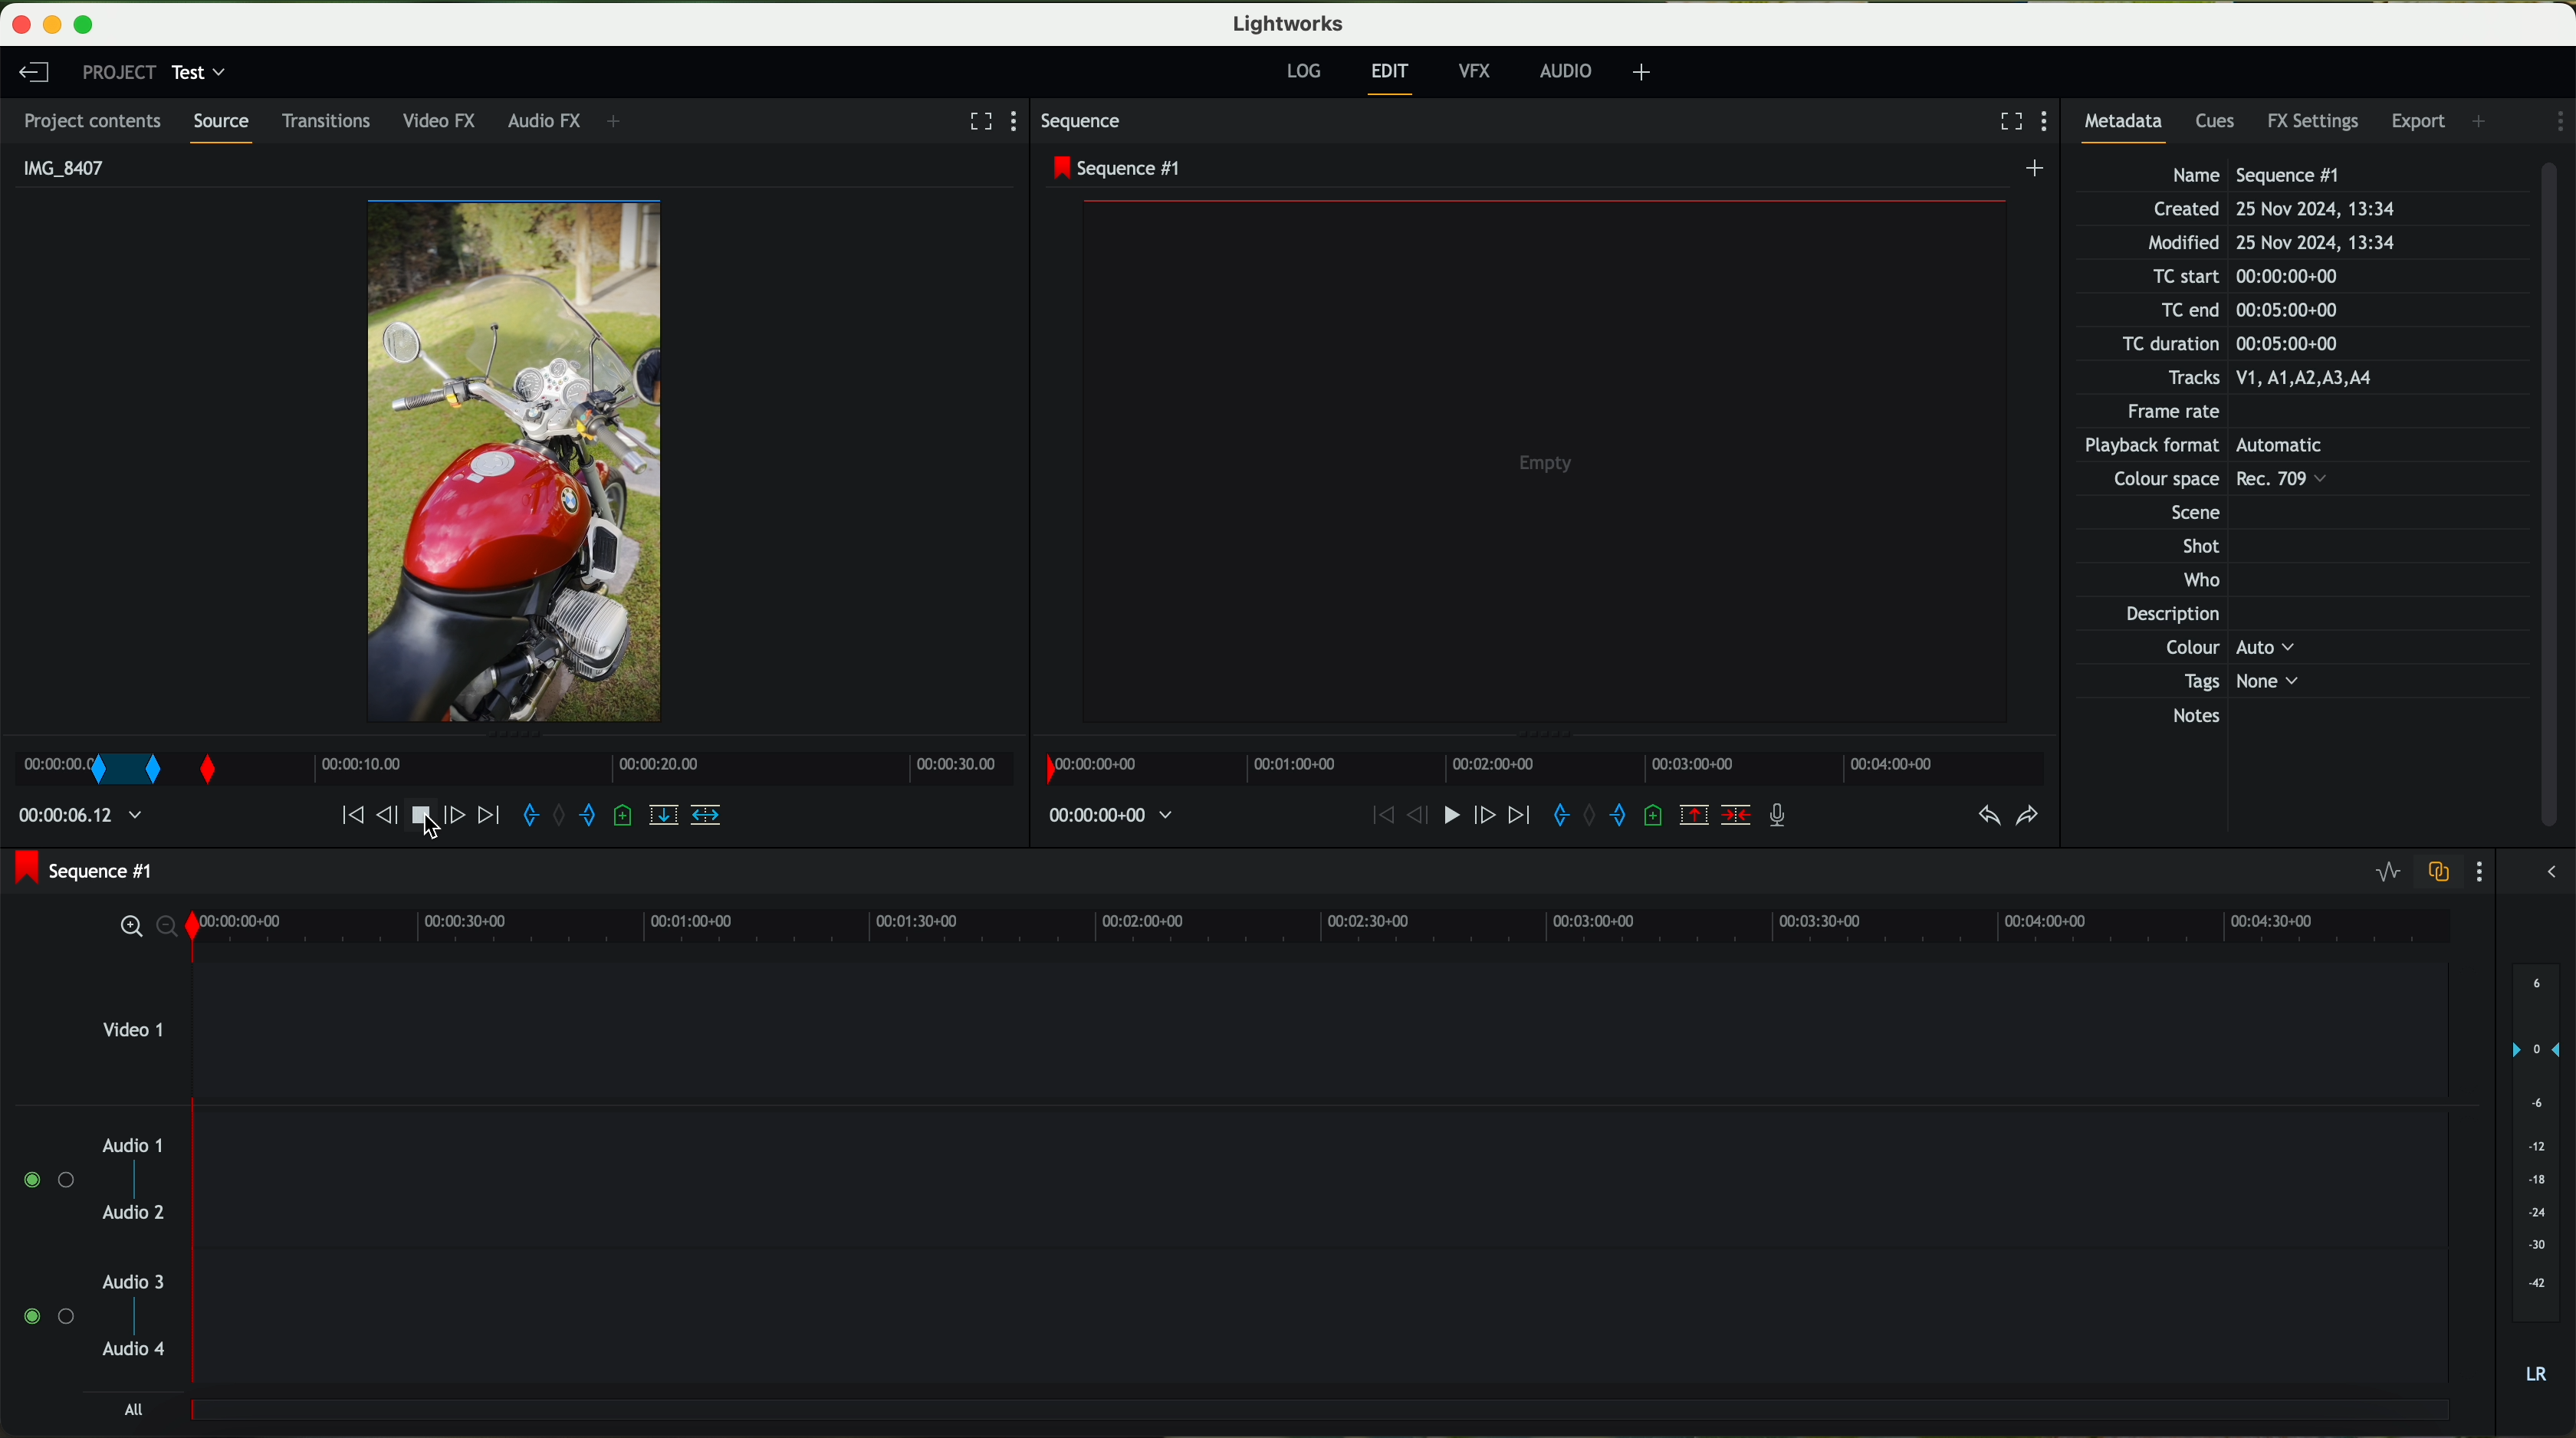 The height and width of the screenshot is (1438, 2576). I want to click on transitions, so click(331, 120).